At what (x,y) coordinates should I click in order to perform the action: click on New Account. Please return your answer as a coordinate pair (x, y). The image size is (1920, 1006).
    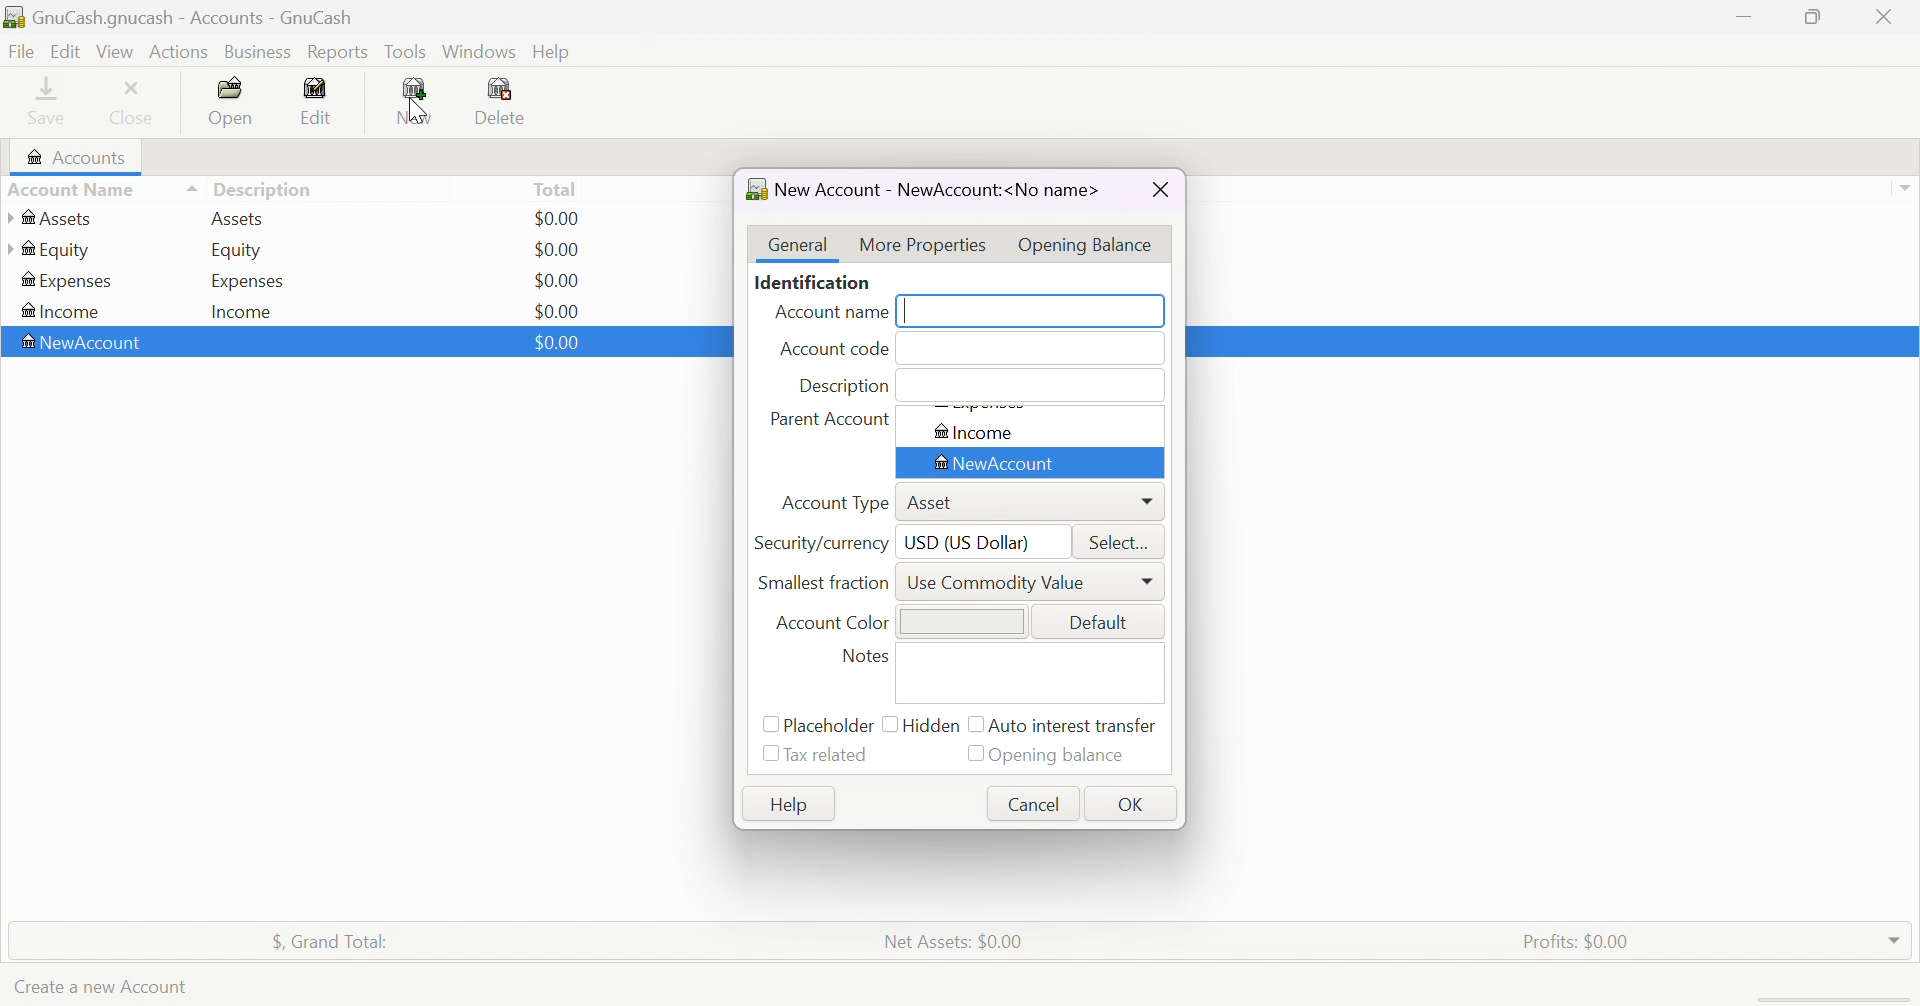
    Looking at the image, I should click on (998, 464).